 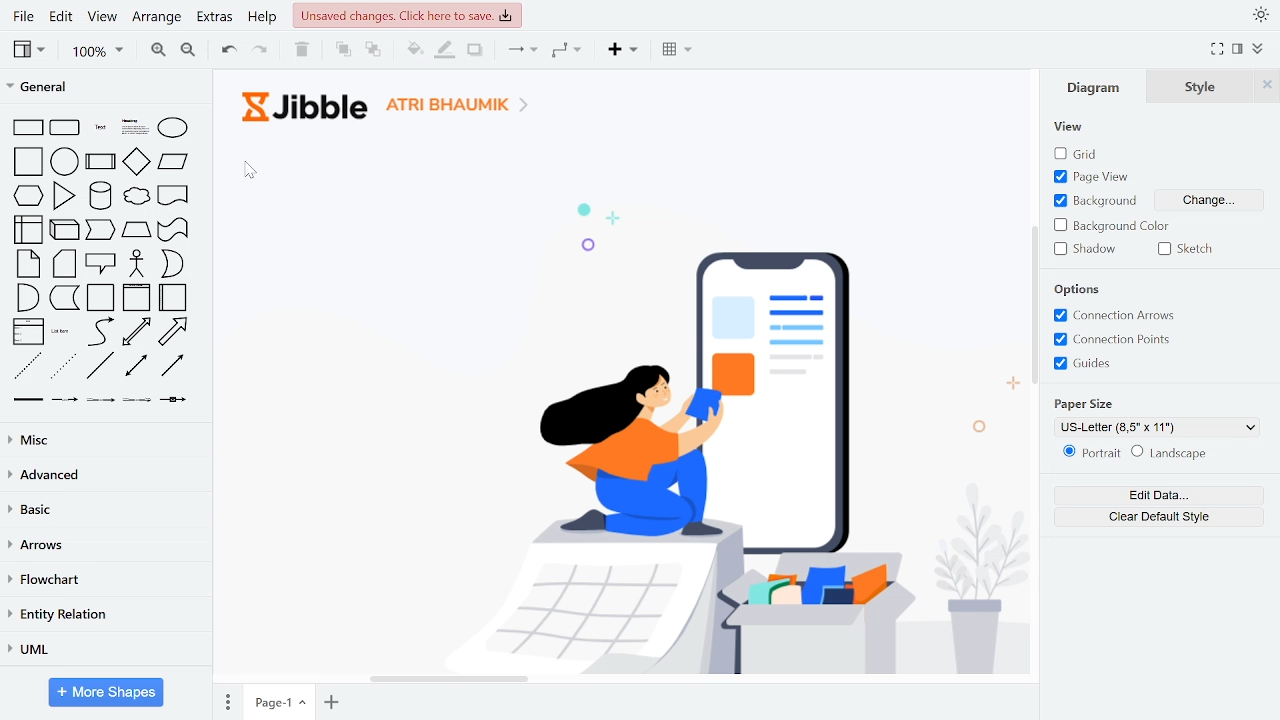 I want to click on general shapes, so click(x=98, y=159).